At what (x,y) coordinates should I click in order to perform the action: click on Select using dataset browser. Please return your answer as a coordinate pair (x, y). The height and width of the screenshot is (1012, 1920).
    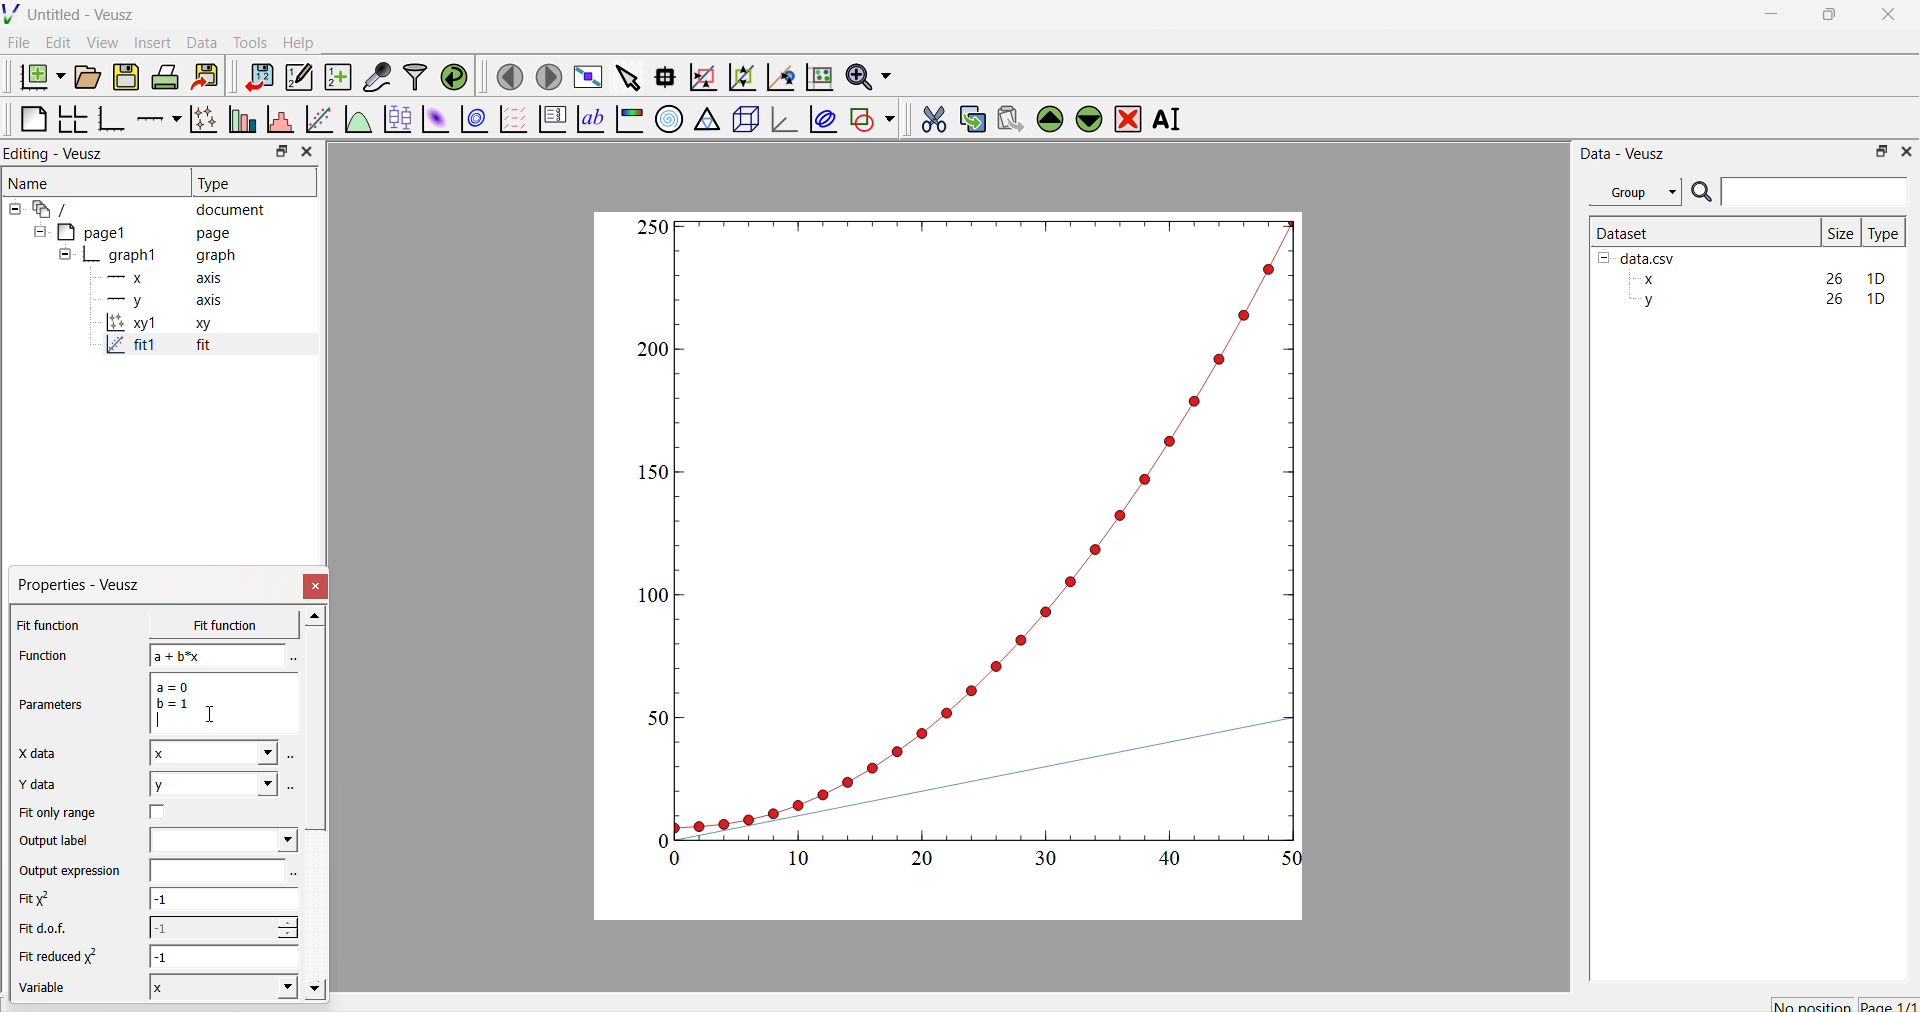
    Looking at the image, I should click on (292, 786).